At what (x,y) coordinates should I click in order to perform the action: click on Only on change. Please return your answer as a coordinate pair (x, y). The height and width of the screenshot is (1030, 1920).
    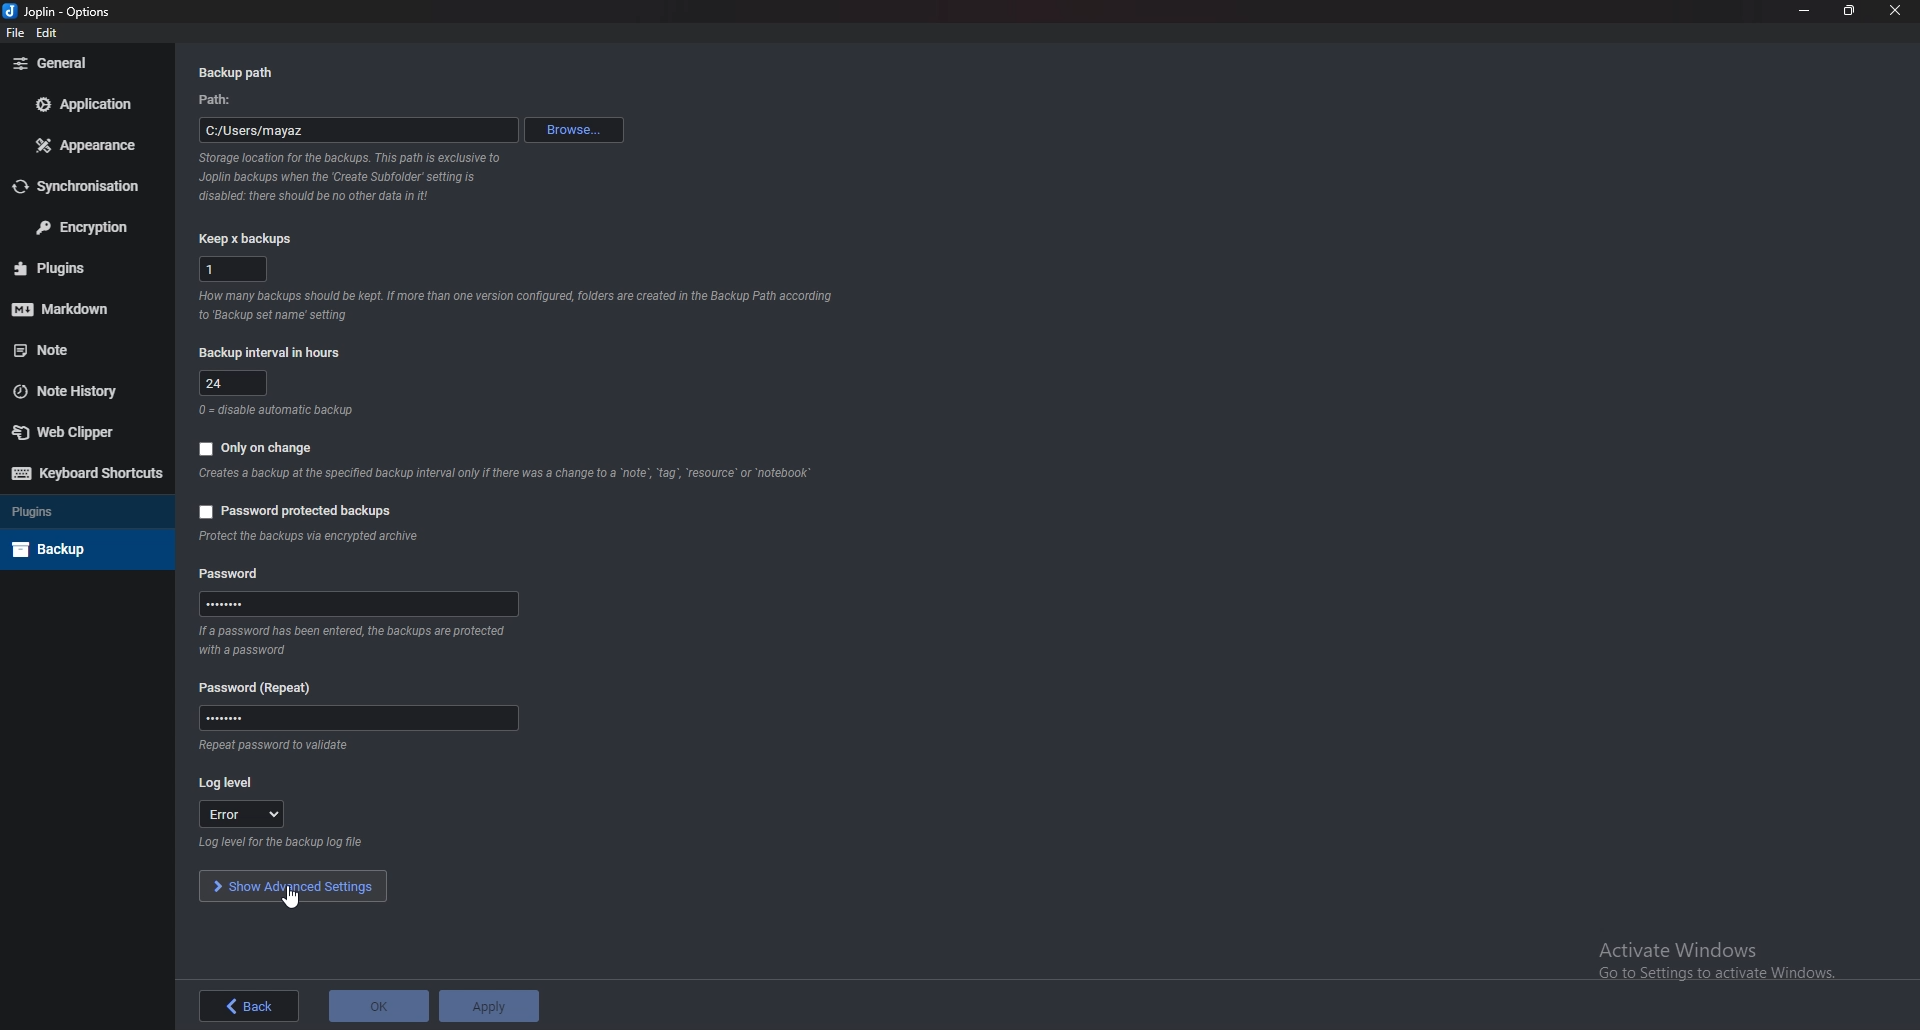
    Looking at the image, I should click on (261, 448).